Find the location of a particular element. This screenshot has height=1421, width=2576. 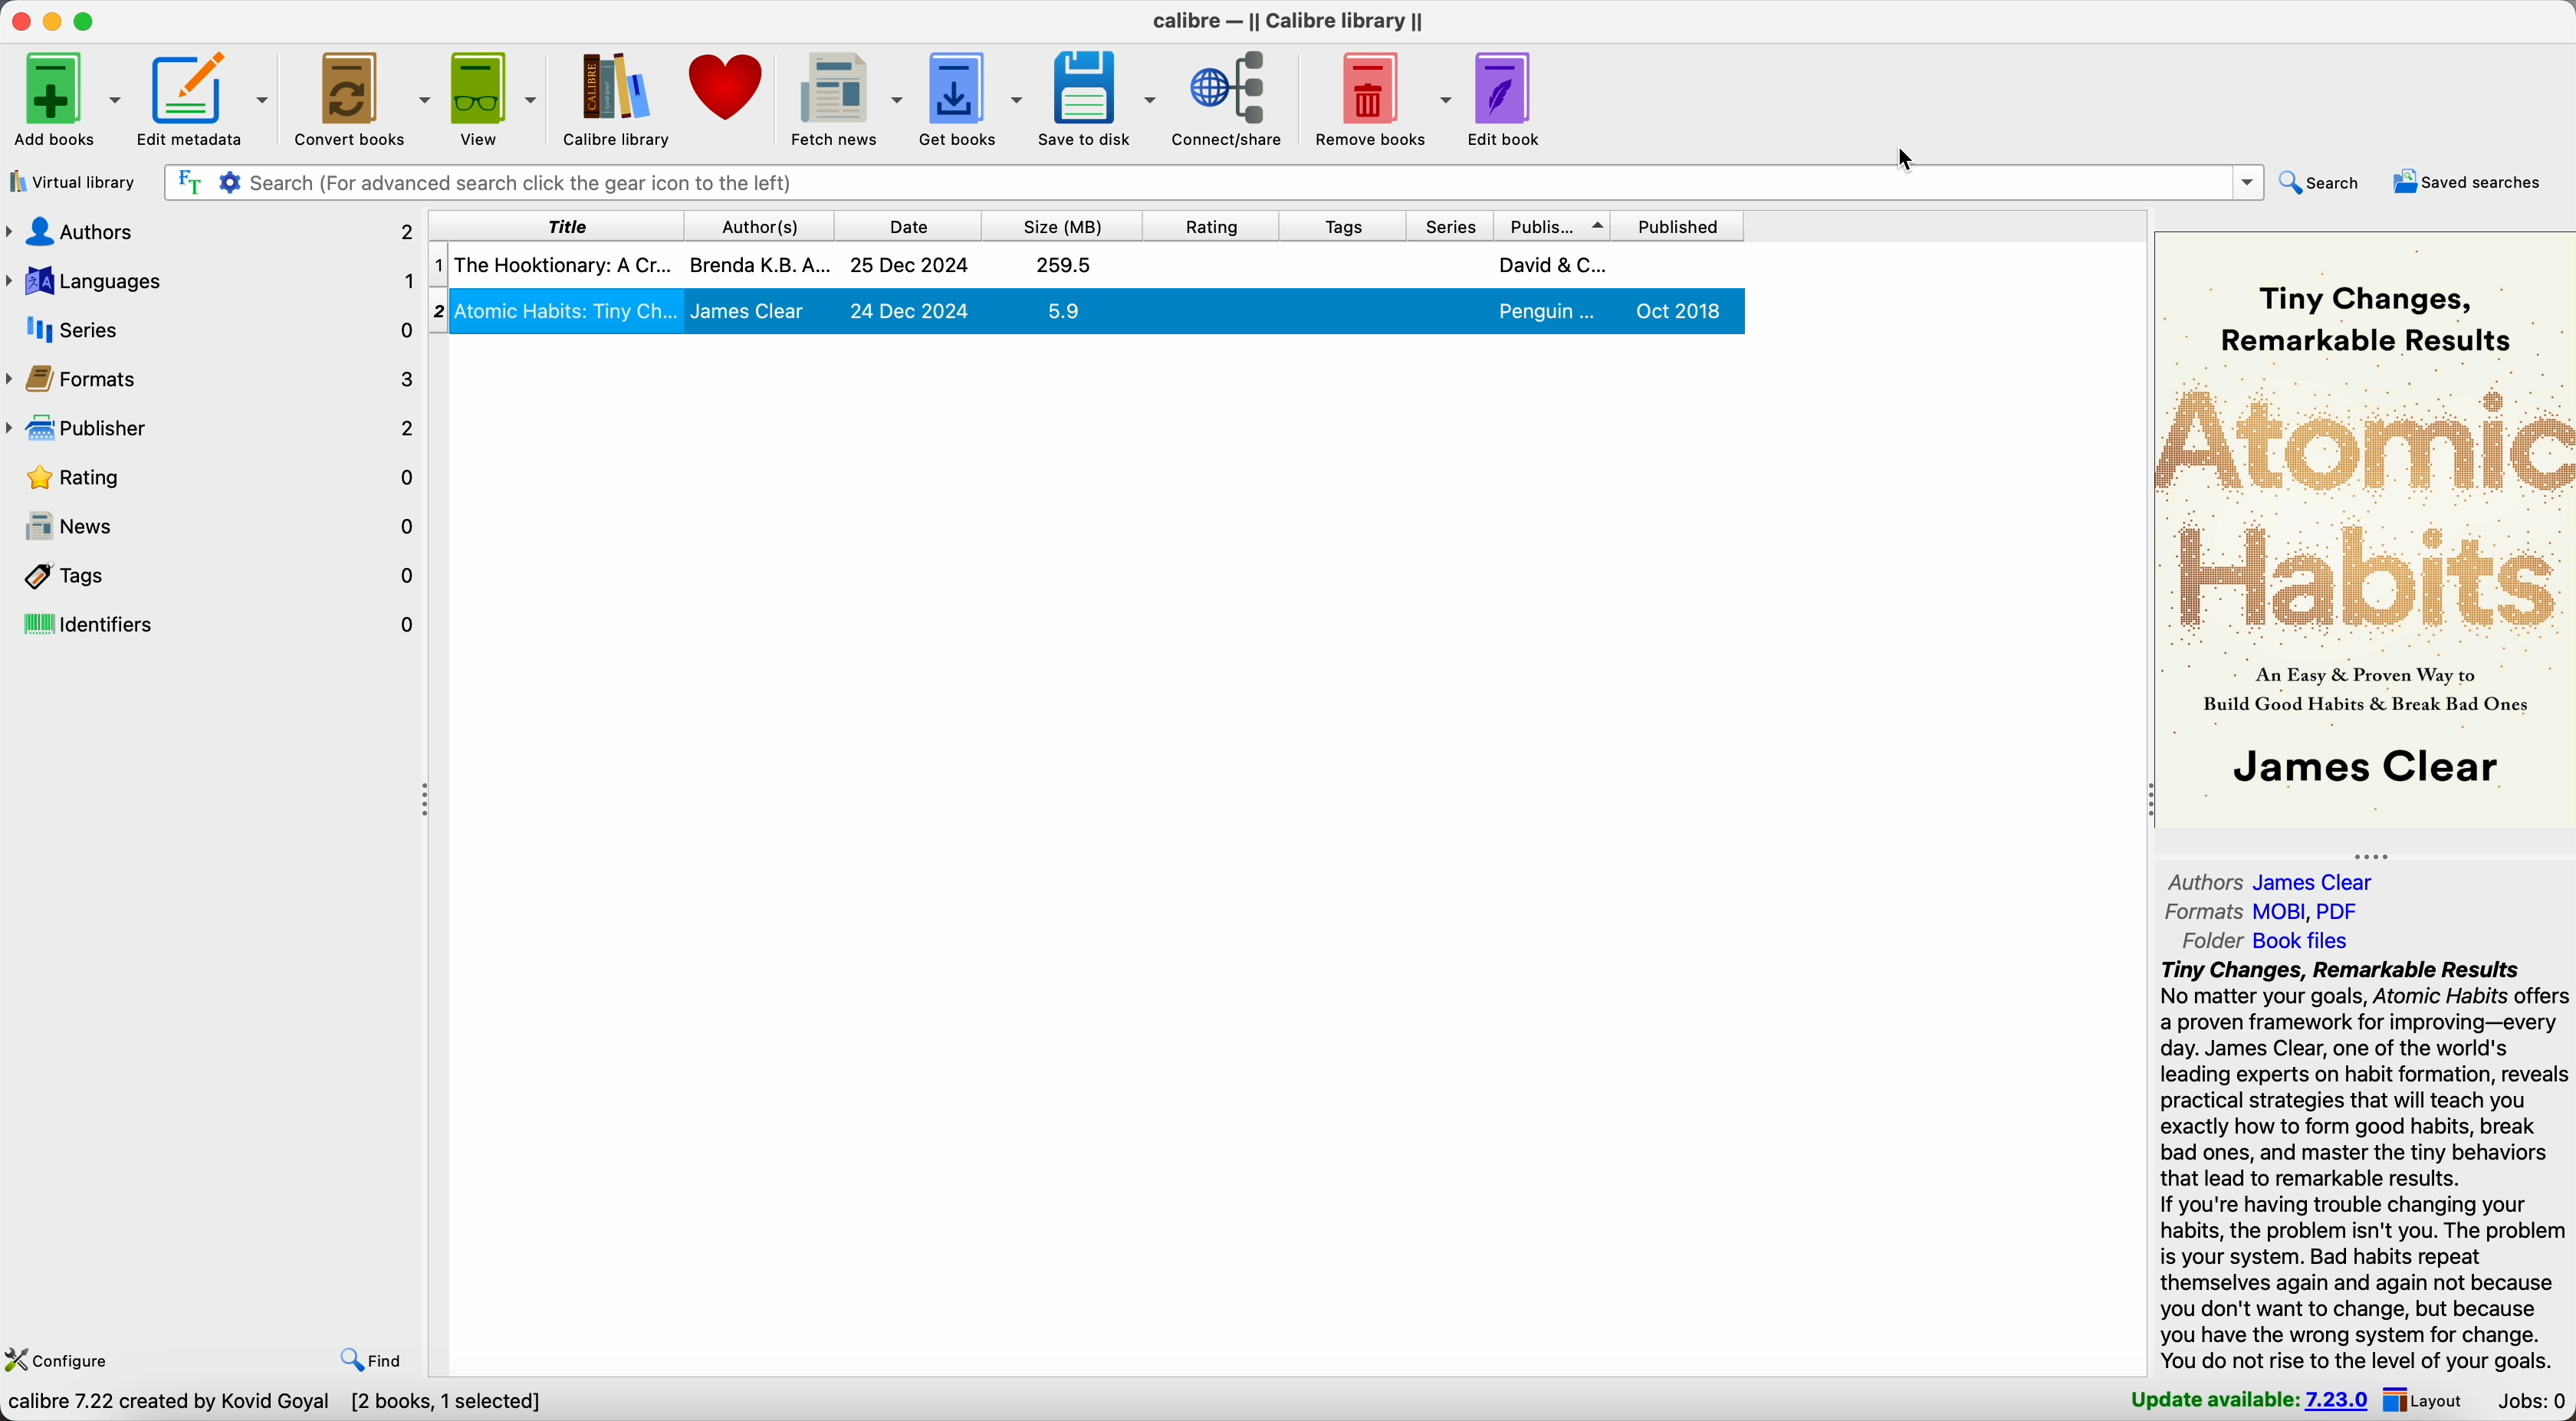

folder is located at coordinates (2257, 941).